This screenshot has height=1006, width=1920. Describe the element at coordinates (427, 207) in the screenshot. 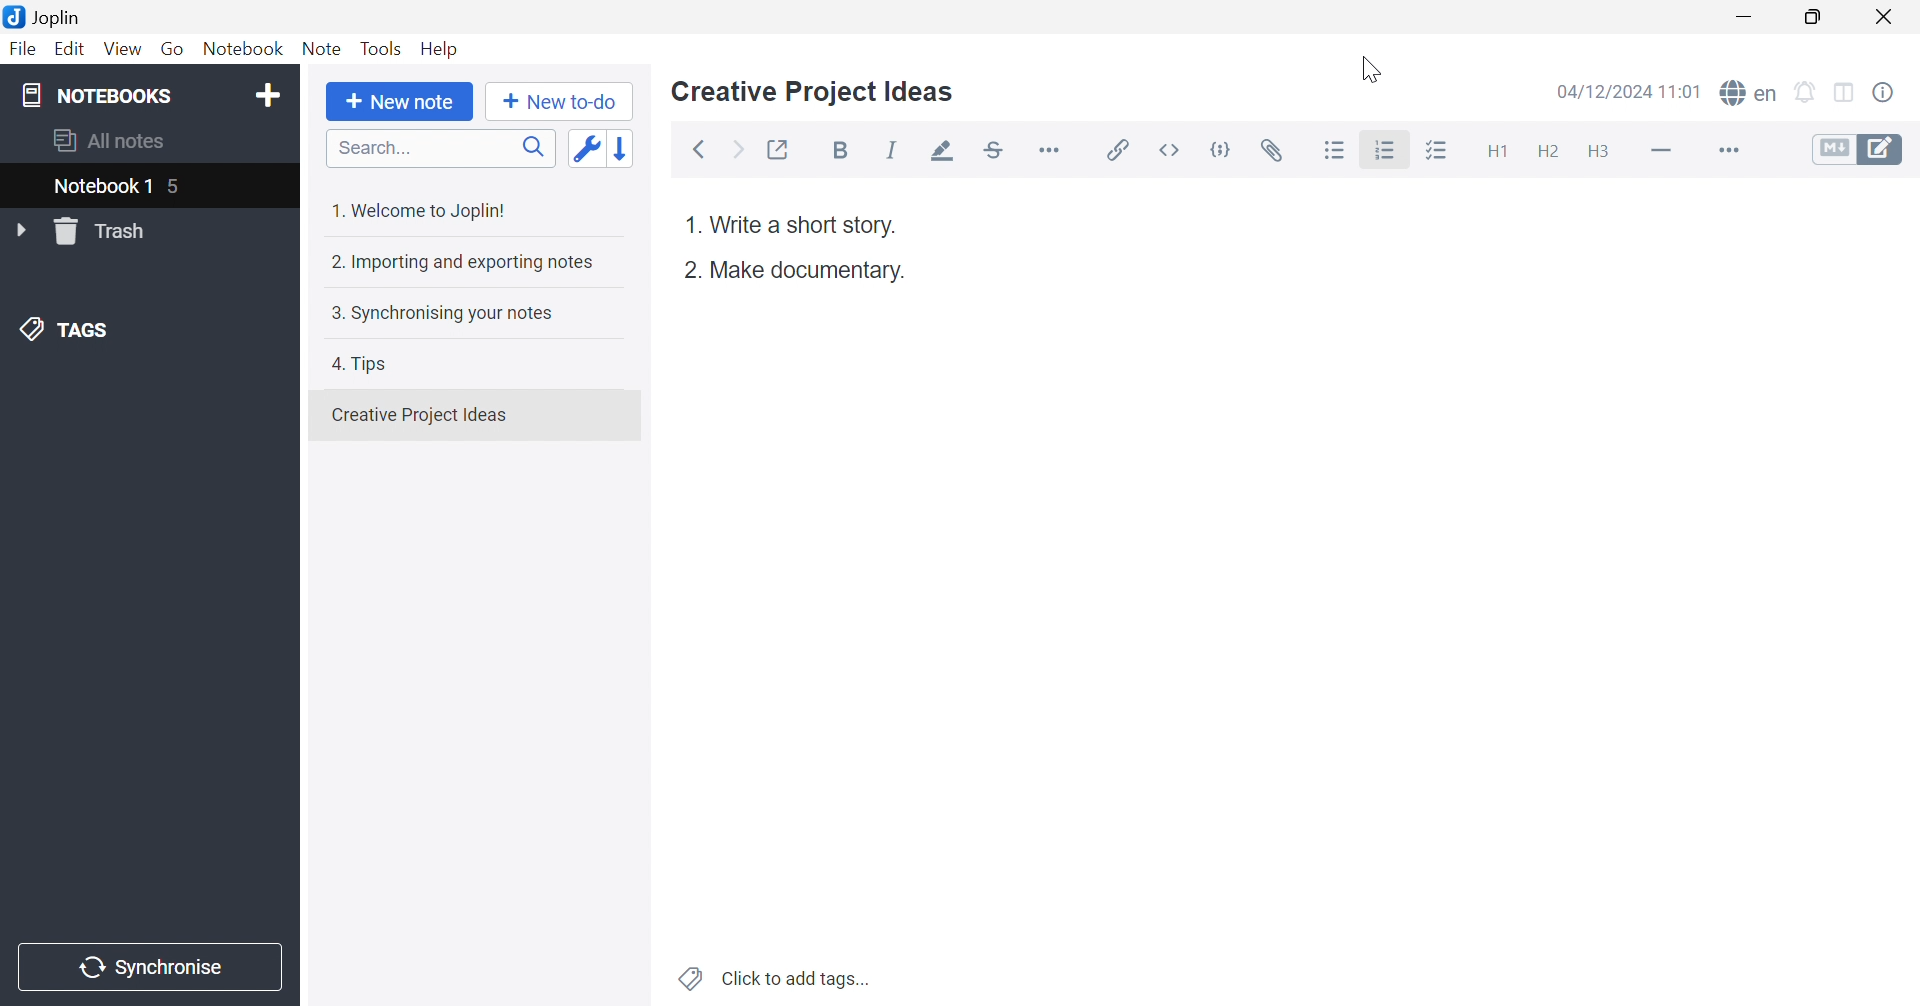

I see `1. Welcome to Joplin!` at that location.